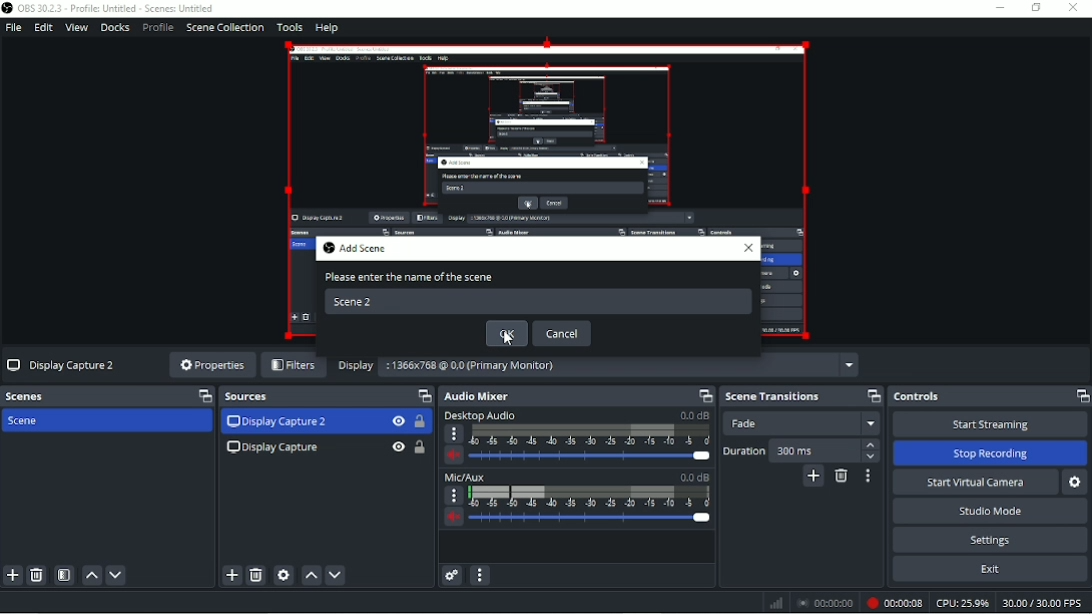 Image resolution: width=1092 pixels, height=614 pixels. What do you see at coordinates (800, 451) in the screenshot?
I see `Duration 300 ms` at bounding box center [800, 451].